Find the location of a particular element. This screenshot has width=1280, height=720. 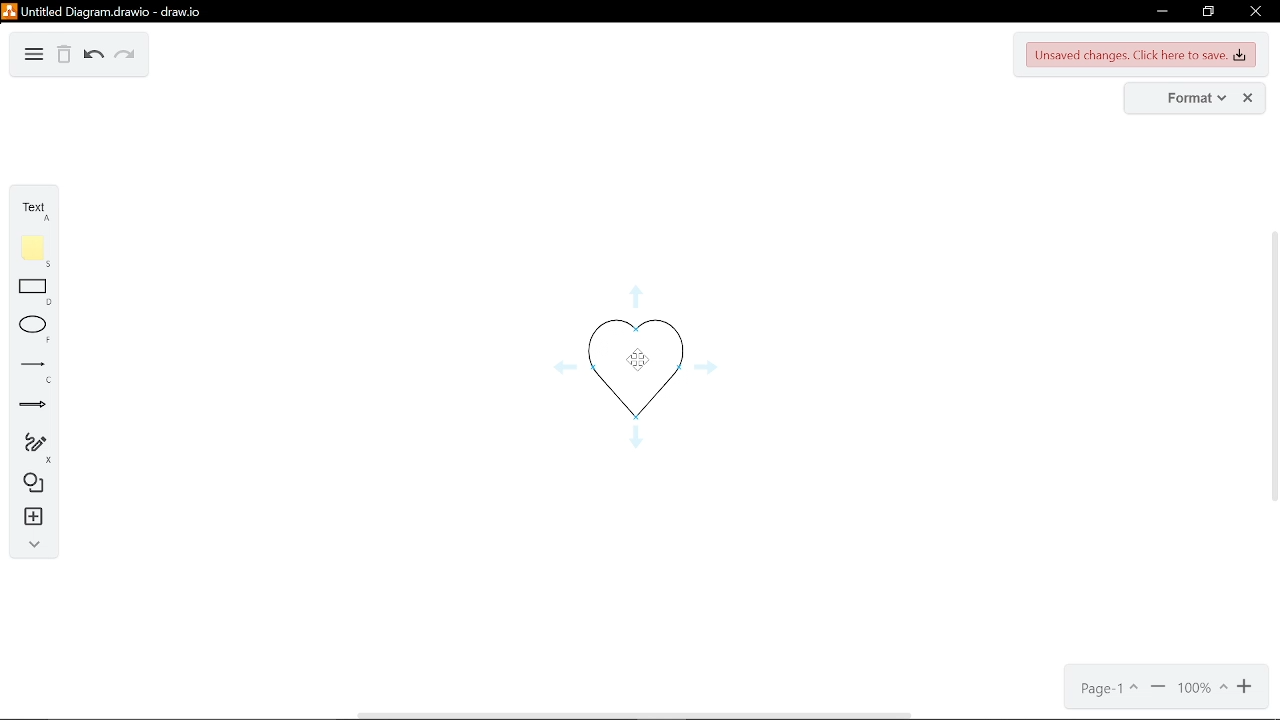

lines is located at coordinates (32, 370).